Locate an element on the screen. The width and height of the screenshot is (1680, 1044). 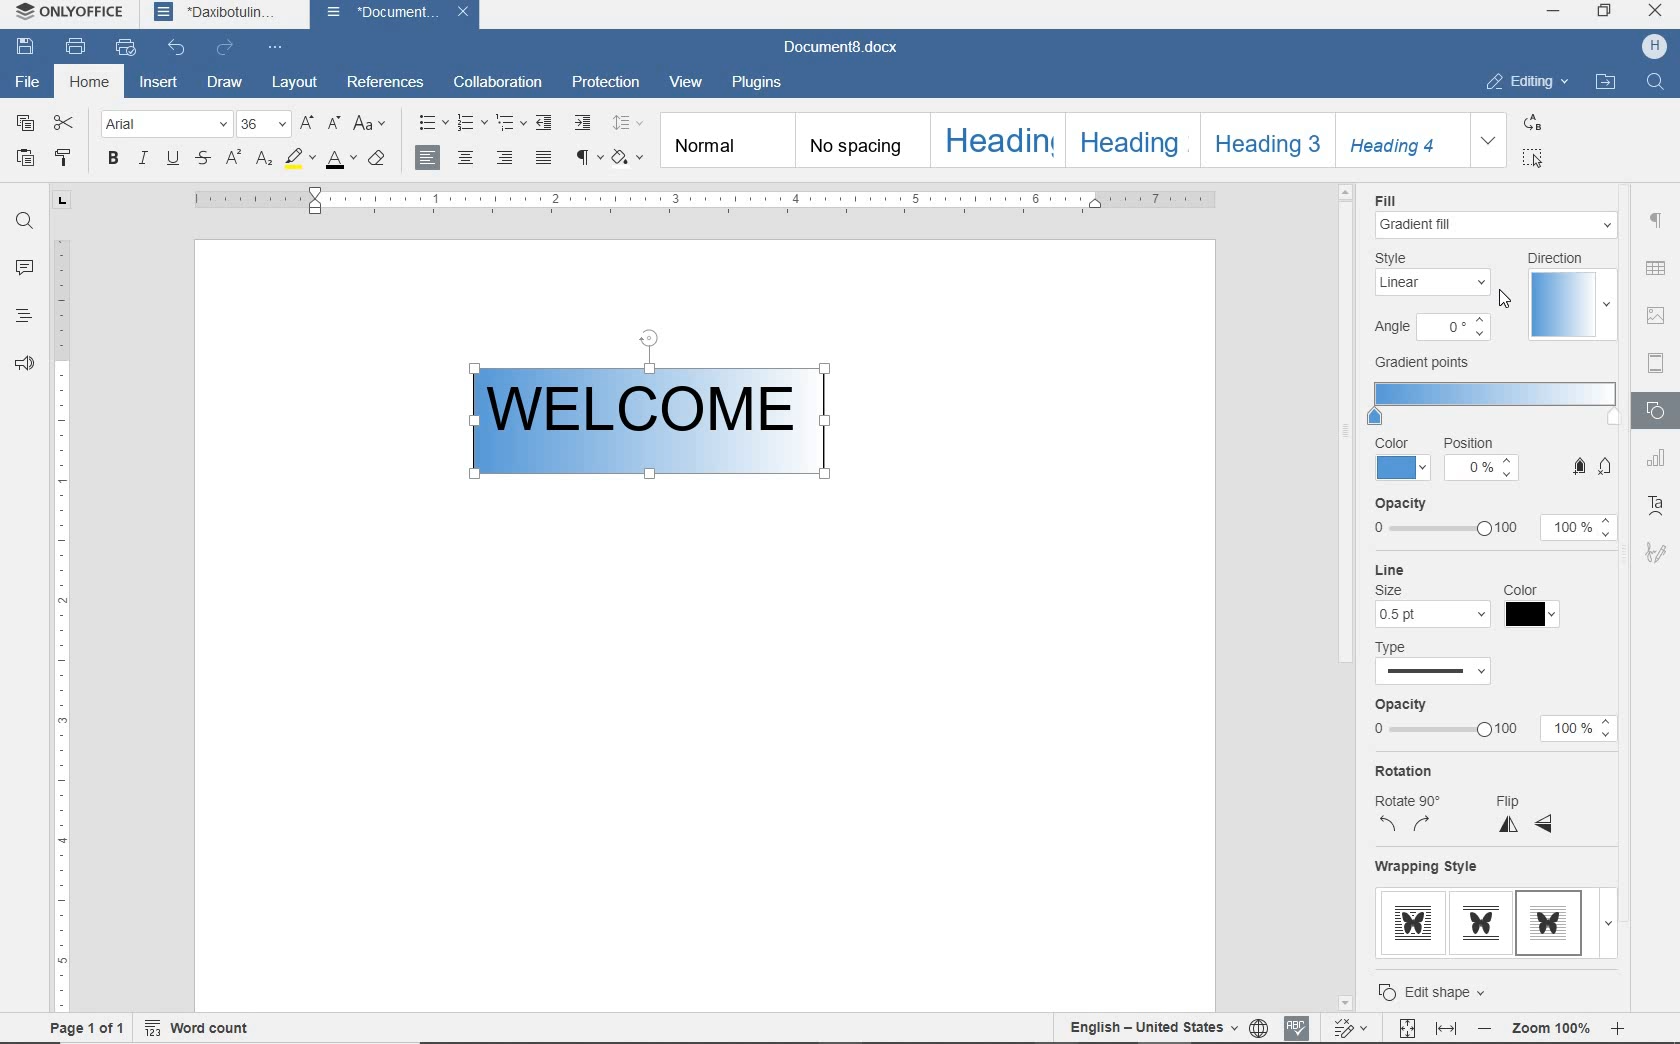
HIGHLIGHT COLOR is located at coordinates (301, 160).